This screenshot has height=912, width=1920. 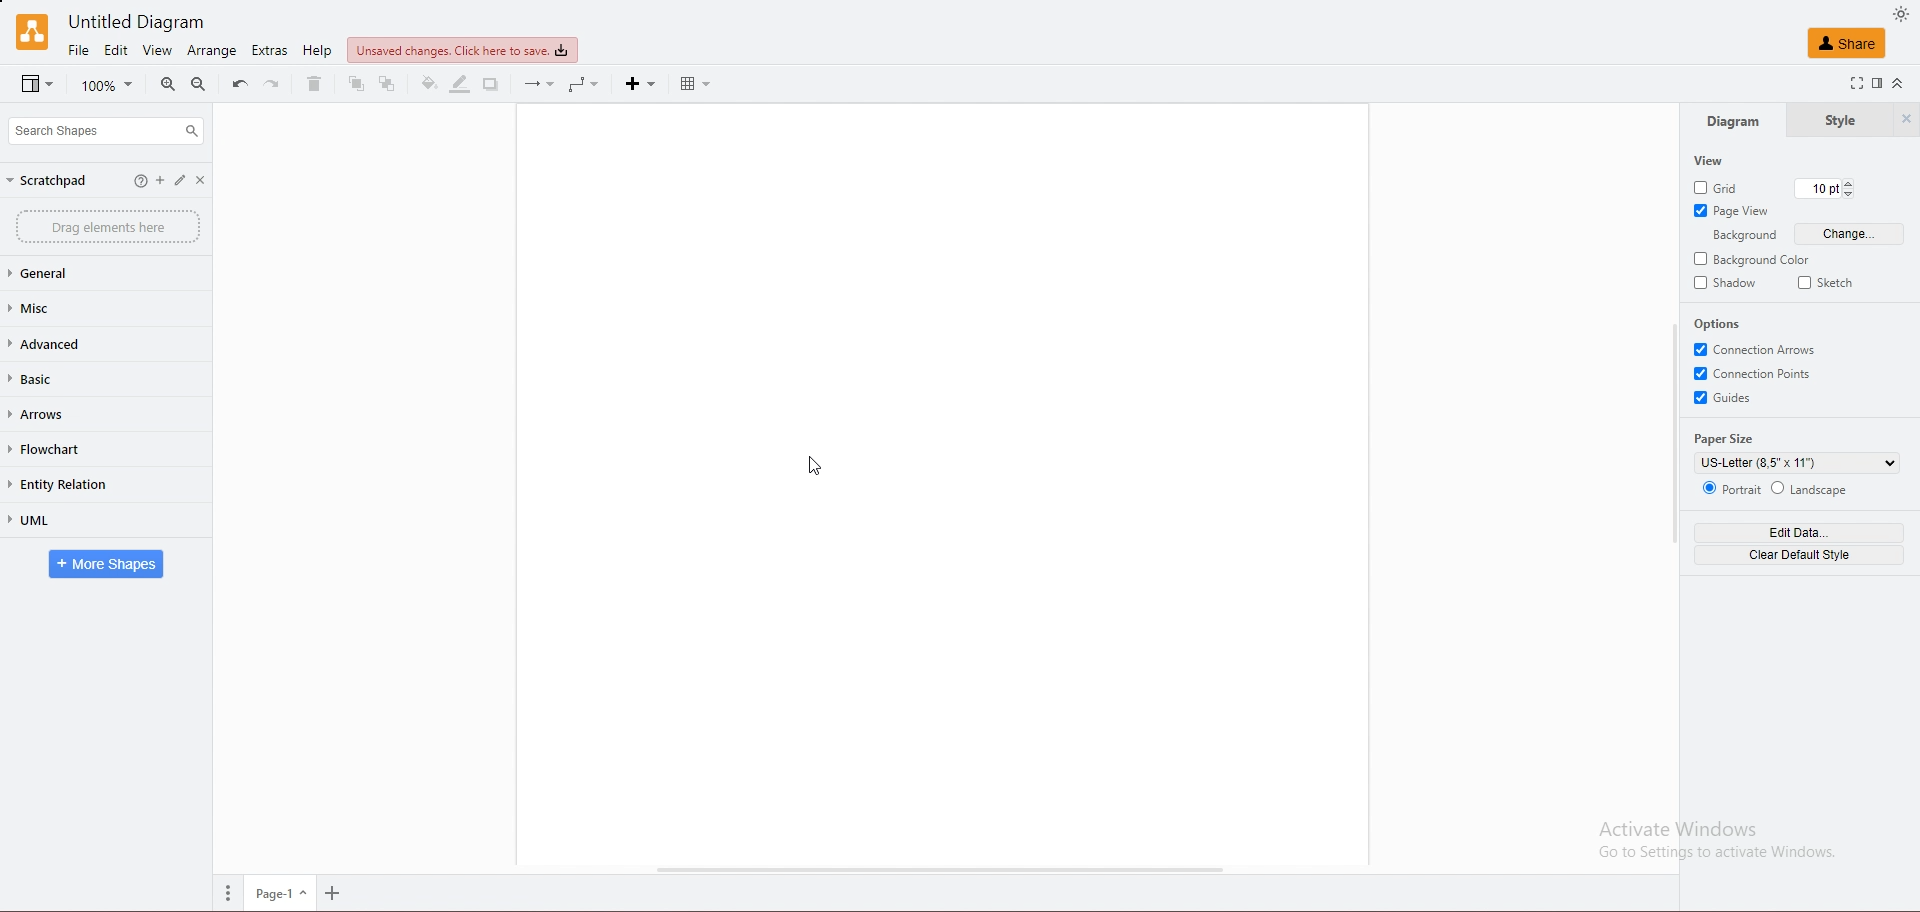 What do you see at coordinates (270, 50) in the screenshot?
I see `extras` at bounding box center [270, 50].